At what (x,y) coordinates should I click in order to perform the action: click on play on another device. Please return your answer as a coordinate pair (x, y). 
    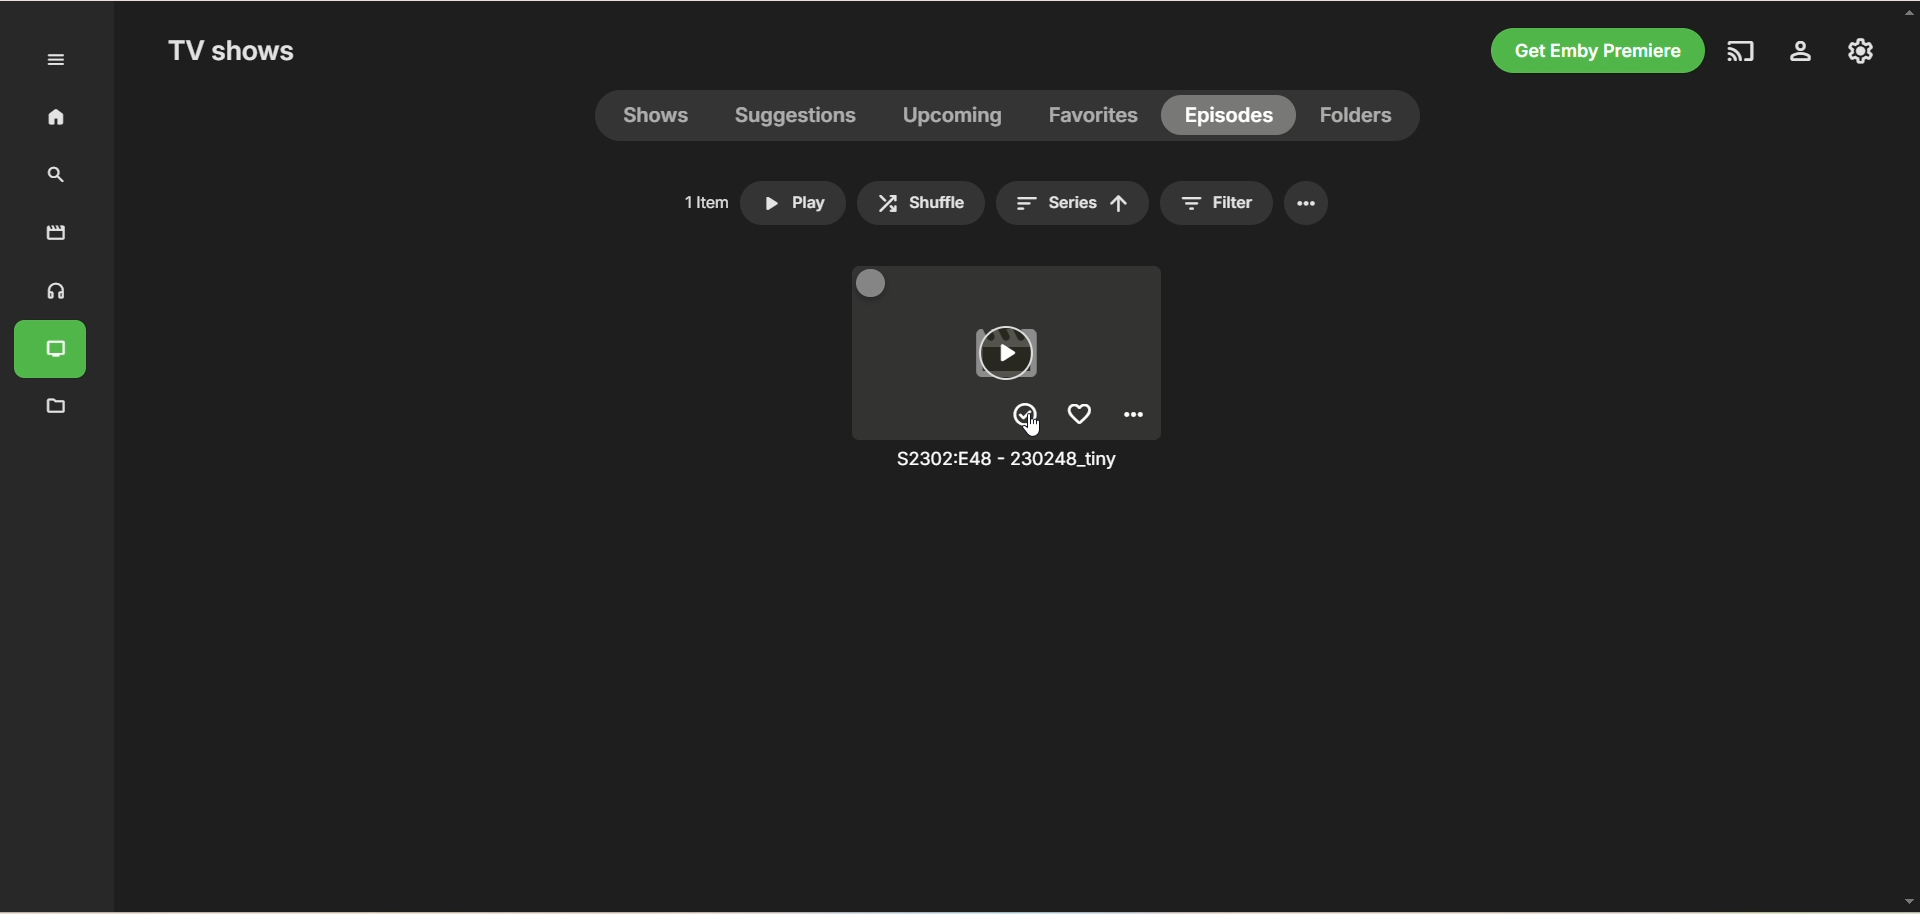
    Looking at the image, I should click on (1748, 54).